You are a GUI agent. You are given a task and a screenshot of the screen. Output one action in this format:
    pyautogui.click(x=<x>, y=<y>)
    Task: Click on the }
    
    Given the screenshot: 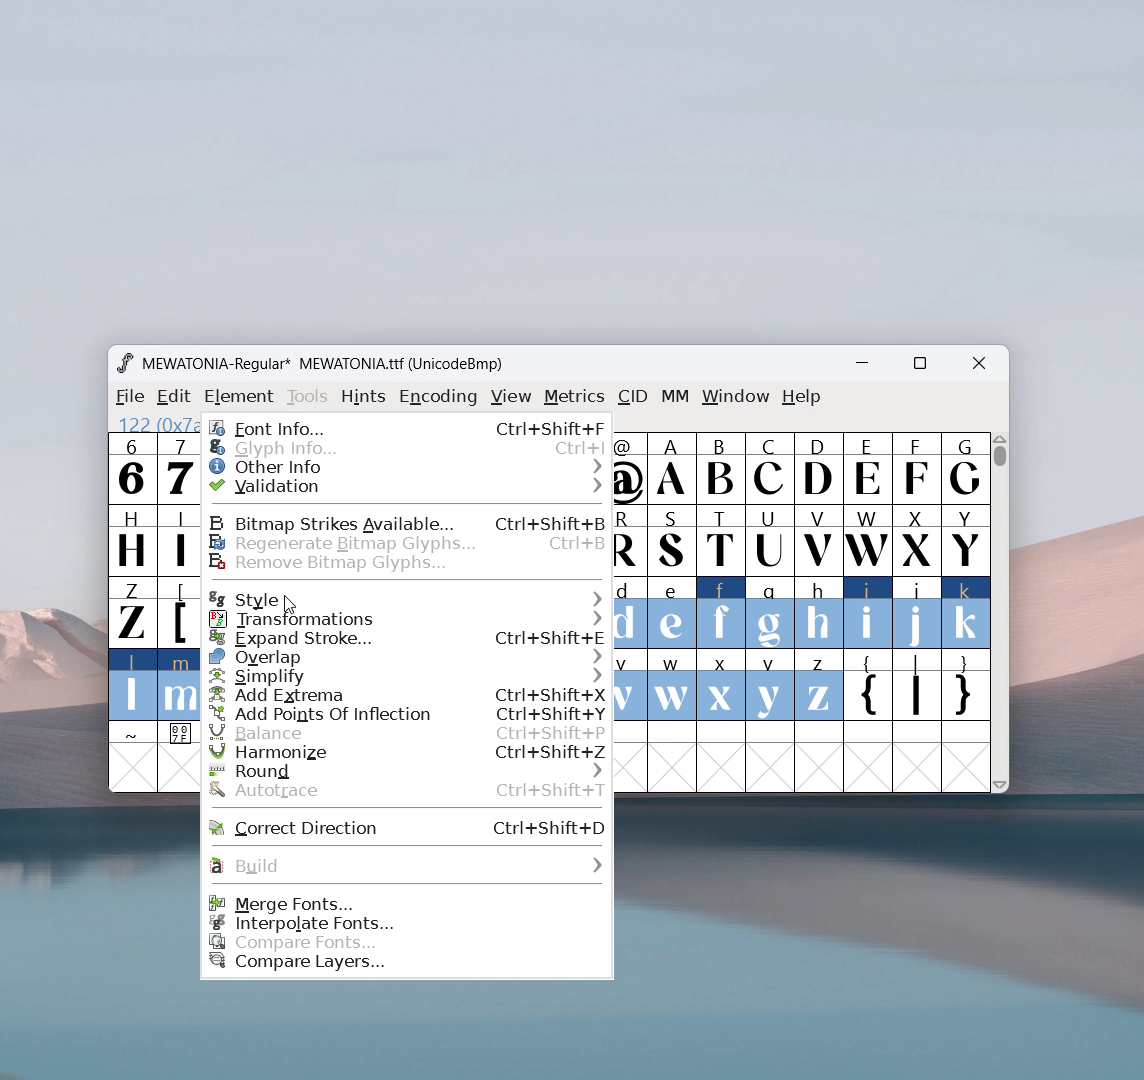 What is the action you would take?
    pyautogui.click(x=967, y=687)
    